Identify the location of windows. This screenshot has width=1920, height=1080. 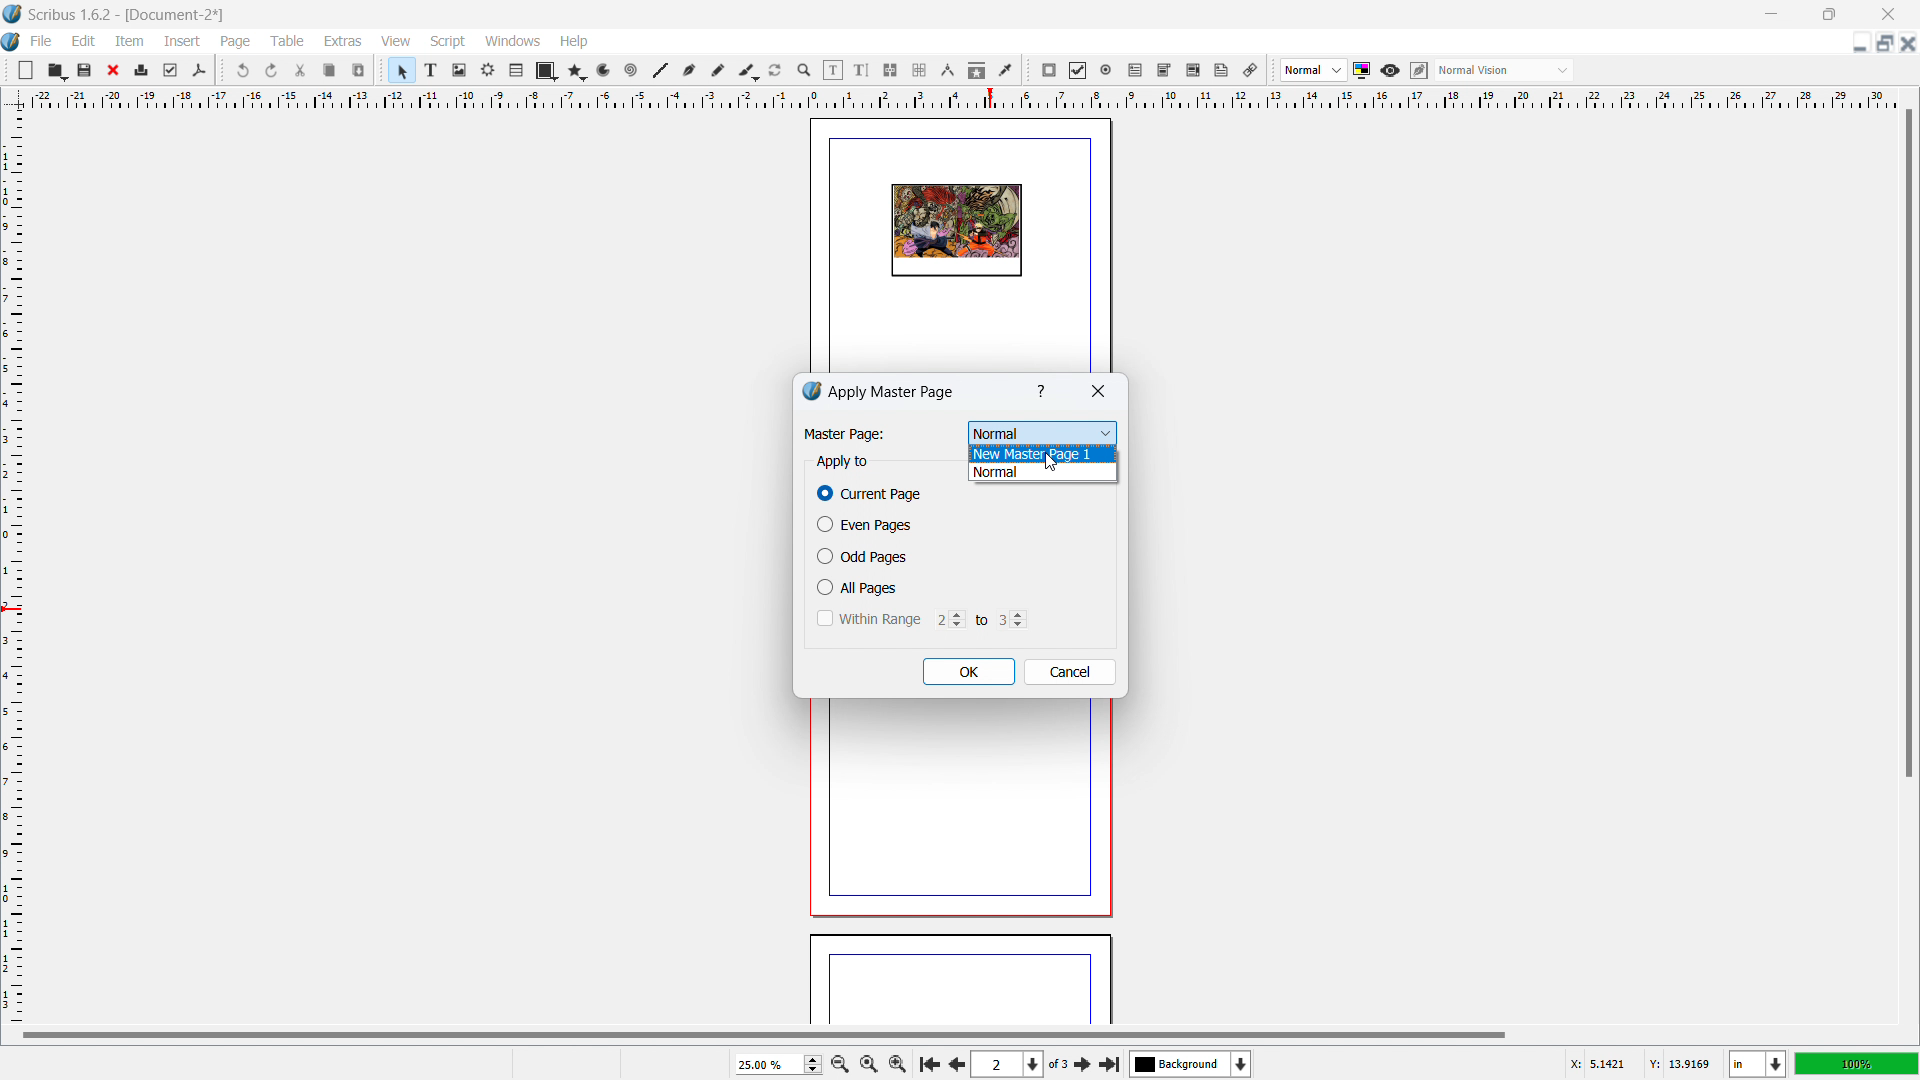
(514, 41).